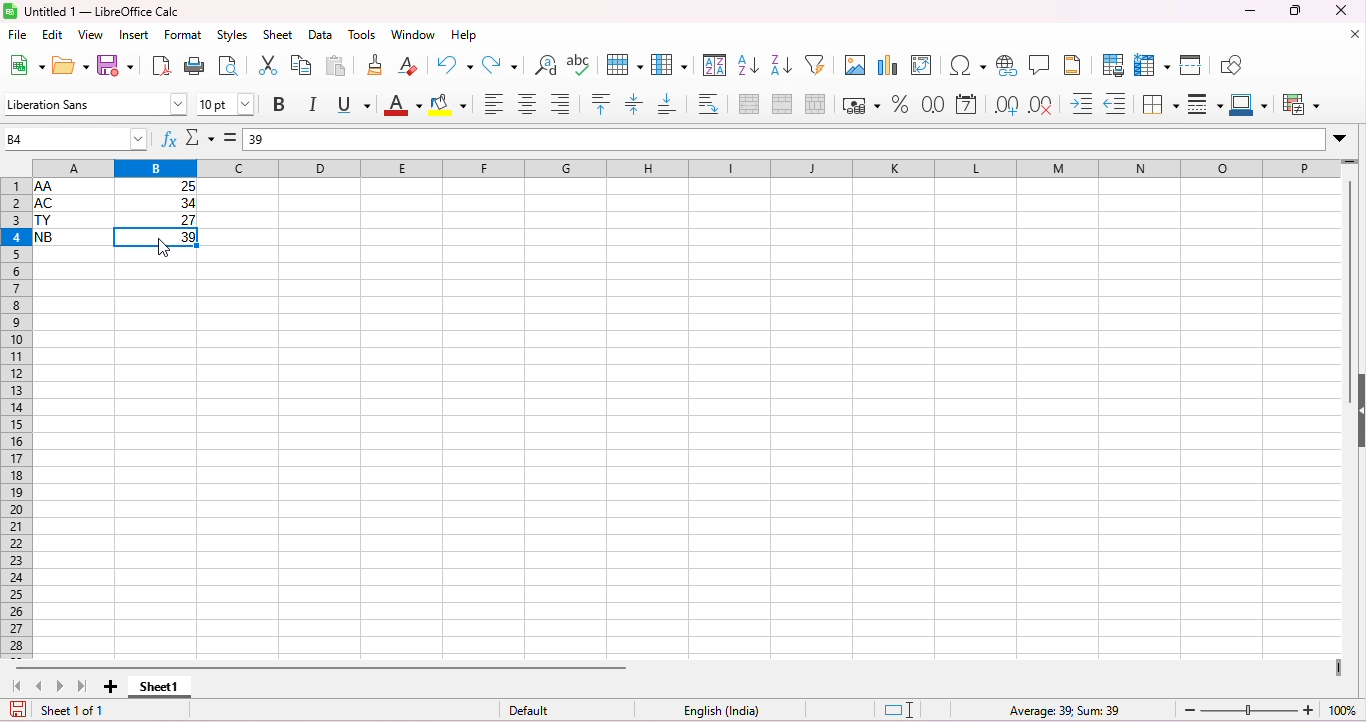  What do you see at coordinates (361, 35) in the screenshot?
I see `tools` at bounding box center [361, 35].